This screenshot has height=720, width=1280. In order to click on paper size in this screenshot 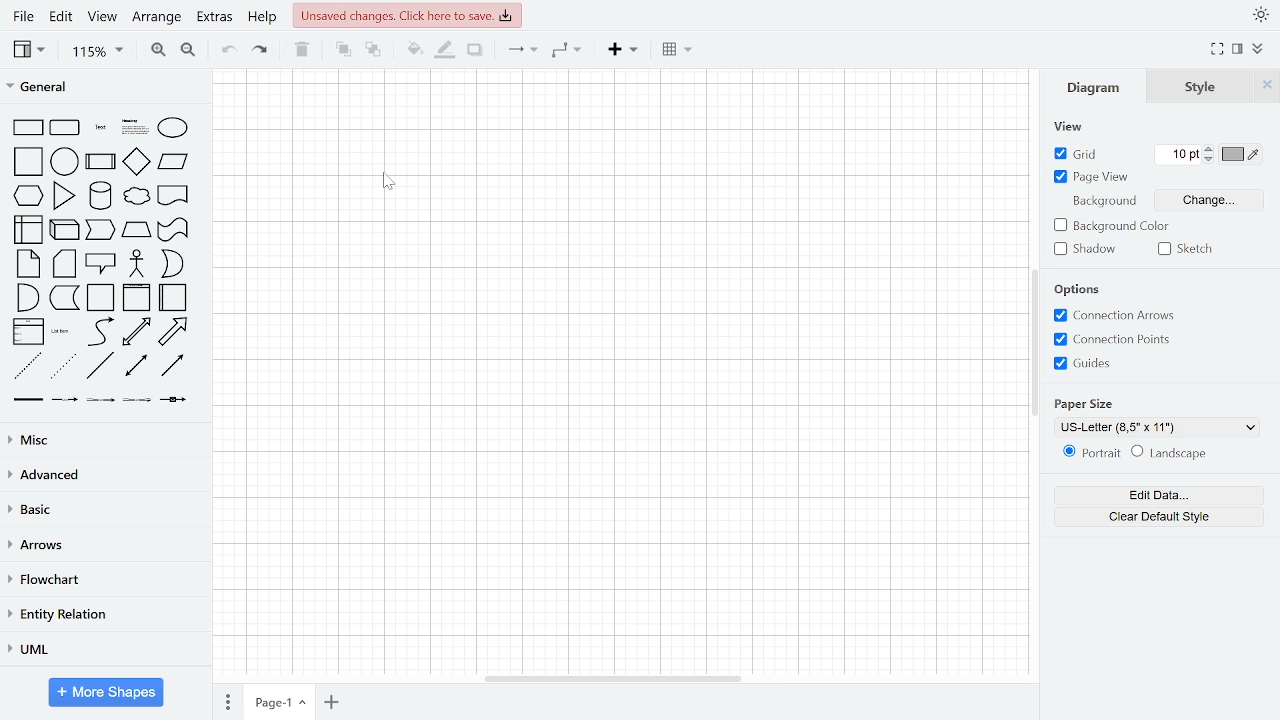, I will do `click(1087, 401)`.